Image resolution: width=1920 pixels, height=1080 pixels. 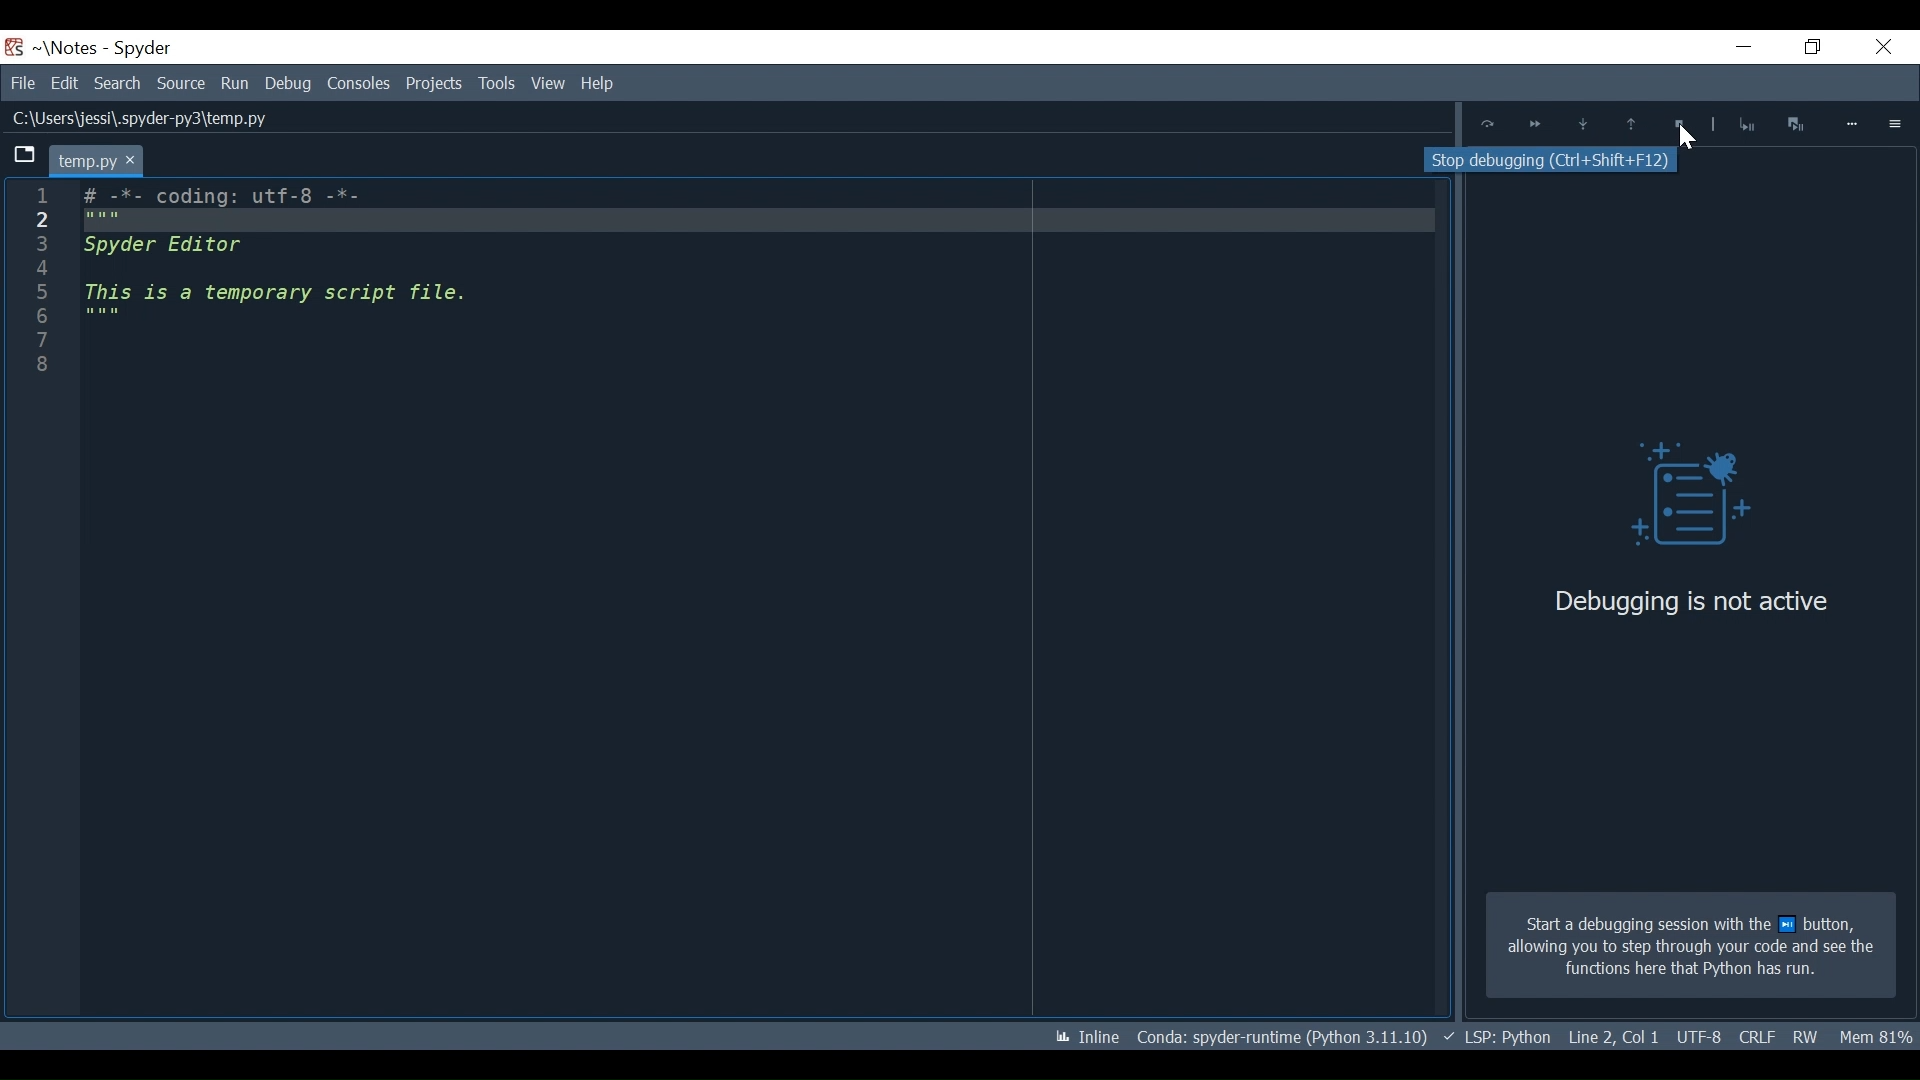 What do you see at coordinates (600, 82) in the screenshot?
I see `Help` at bounding box center [600, 82].